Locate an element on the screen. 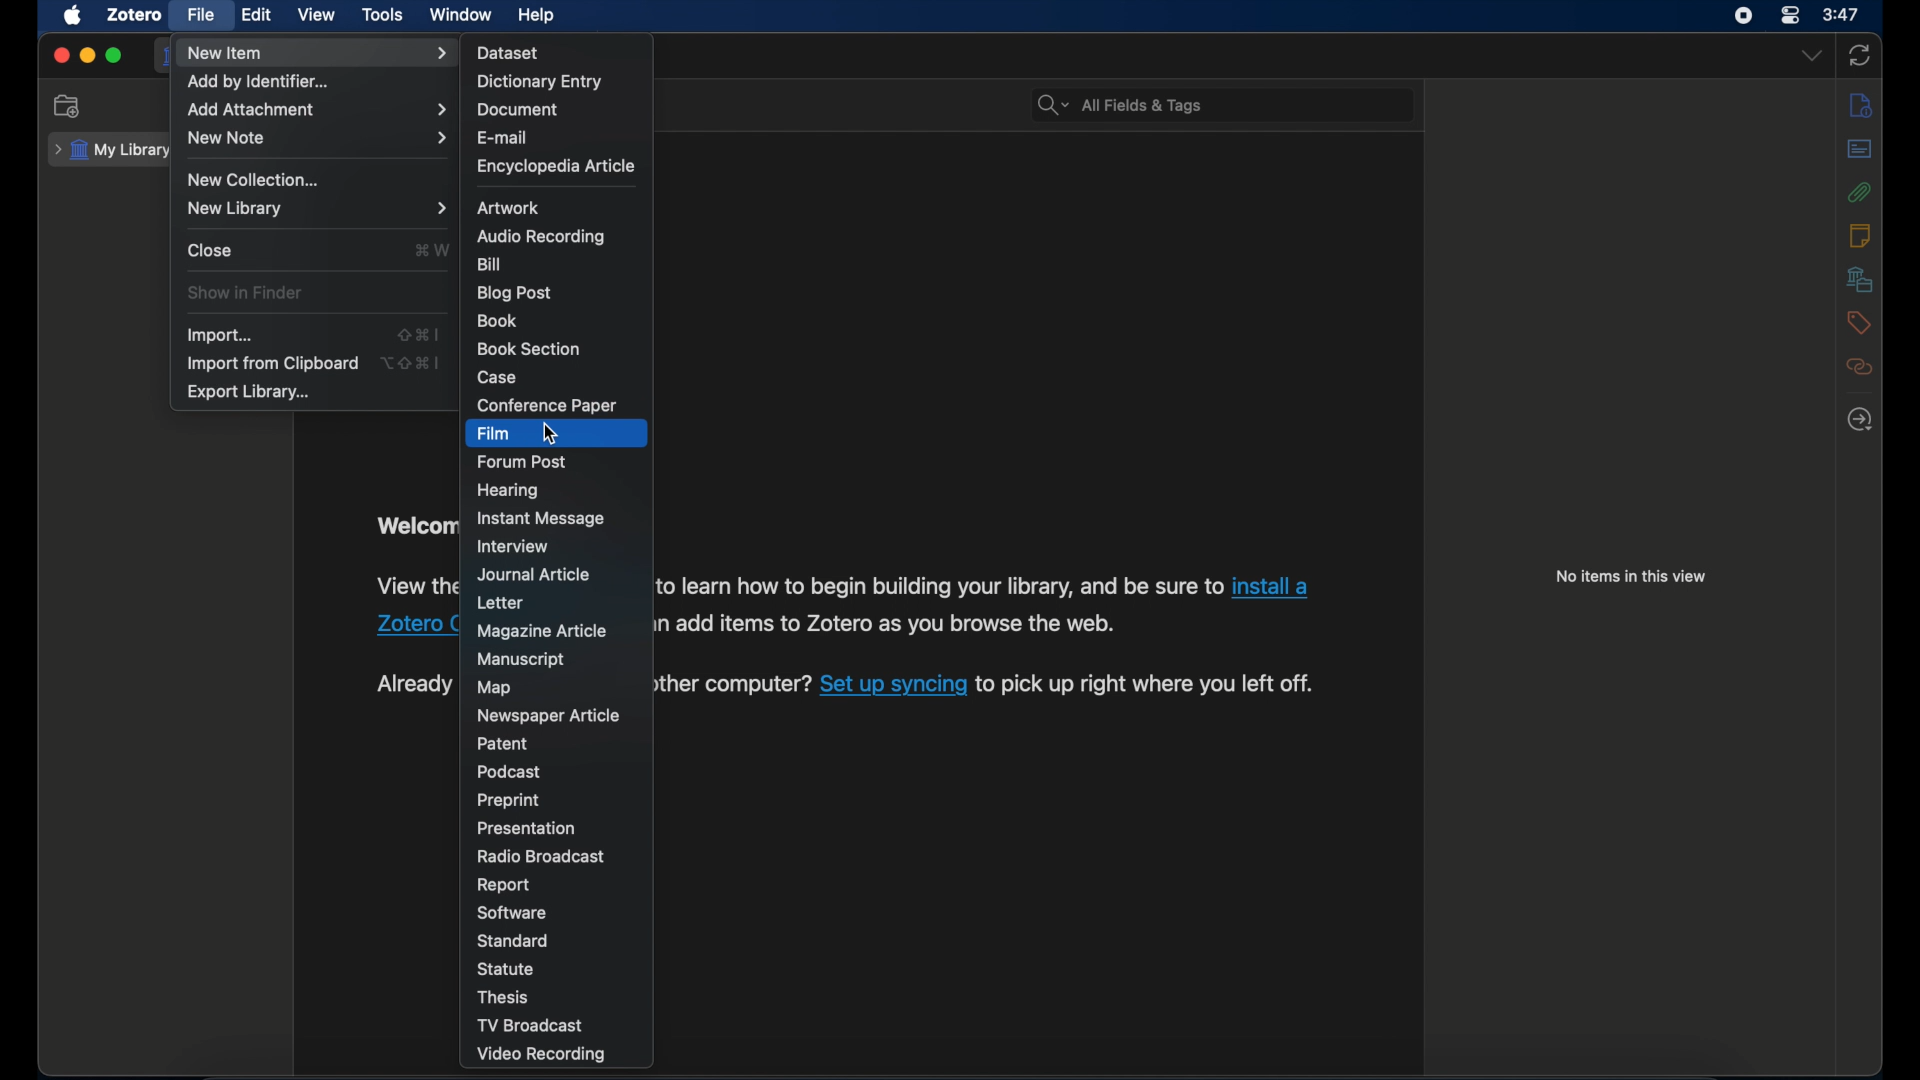 Image resolution: width=1920 pixels, height=1080 pixels. film is located at coordinates (492, 434).